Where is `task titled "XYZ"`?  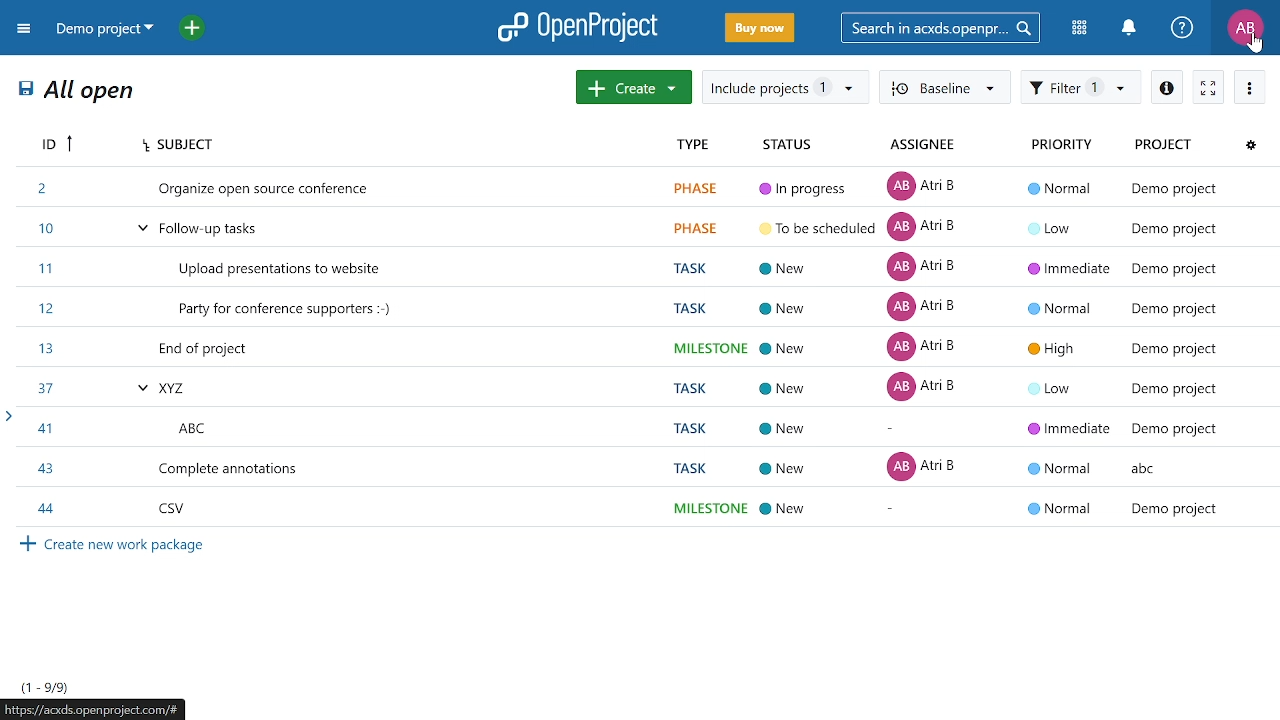
task titled "XYZ" is located at coordinates (642, 386).